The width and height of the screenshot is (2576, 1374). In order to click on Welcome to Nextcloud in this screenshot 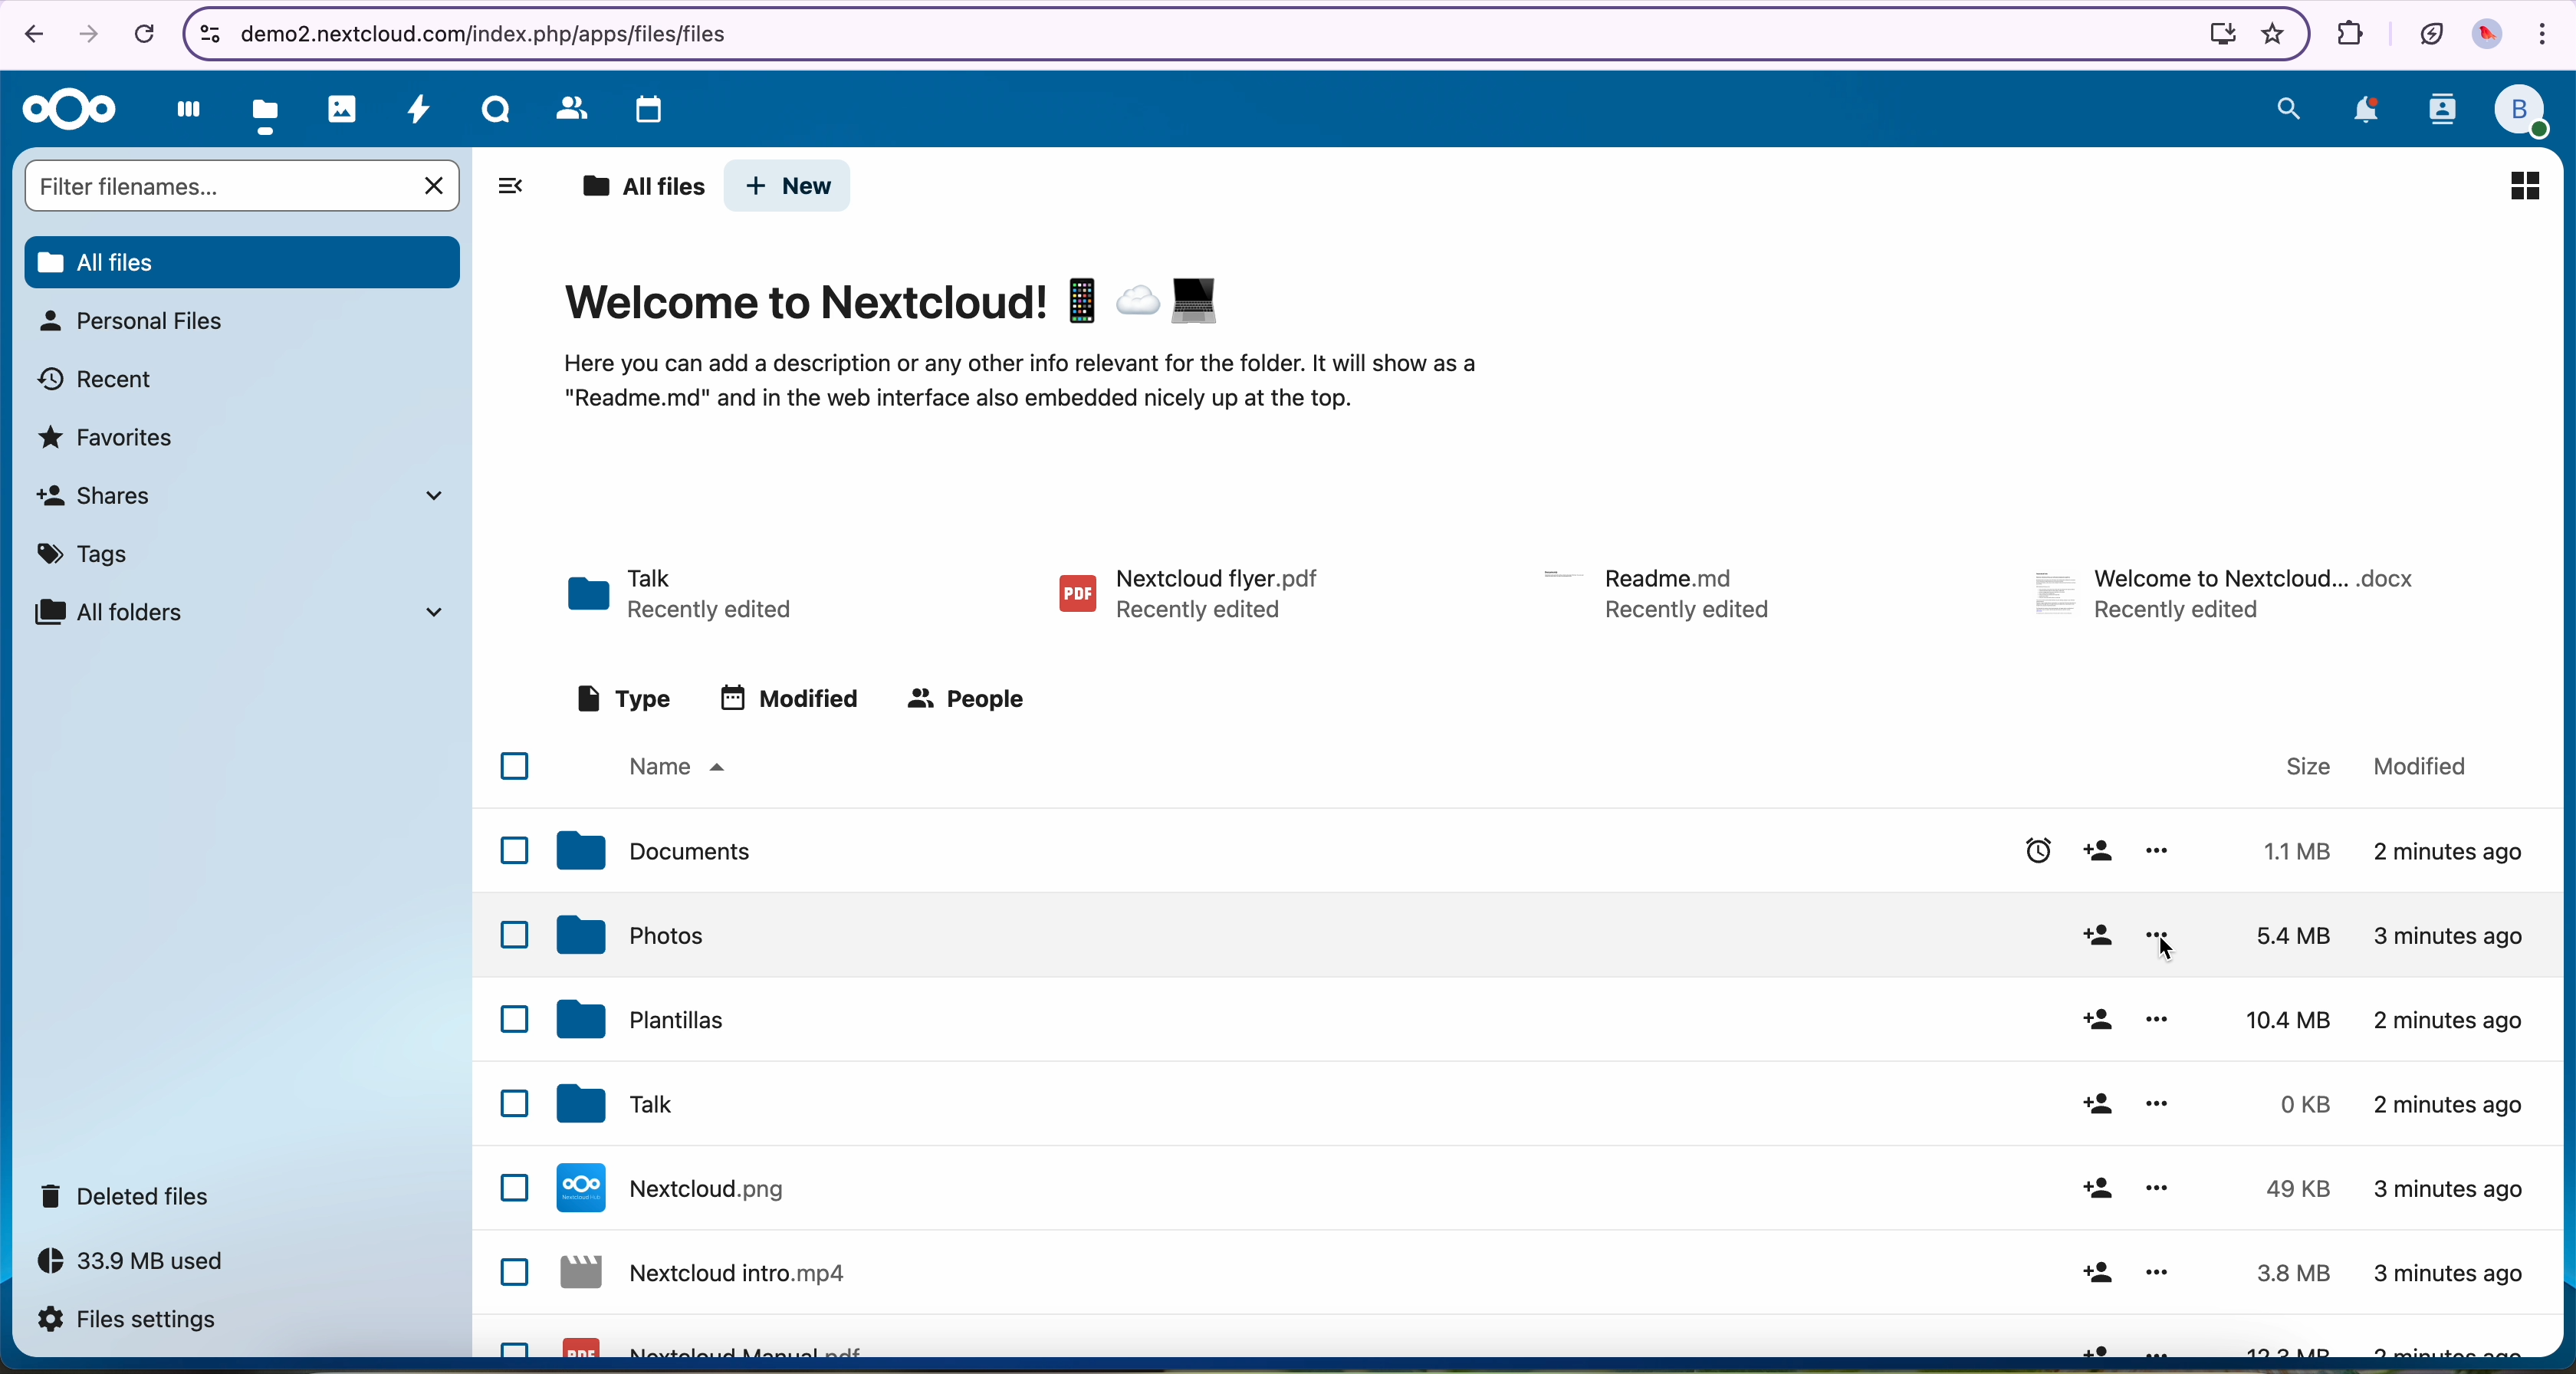, I will do `click(897, 301)`.